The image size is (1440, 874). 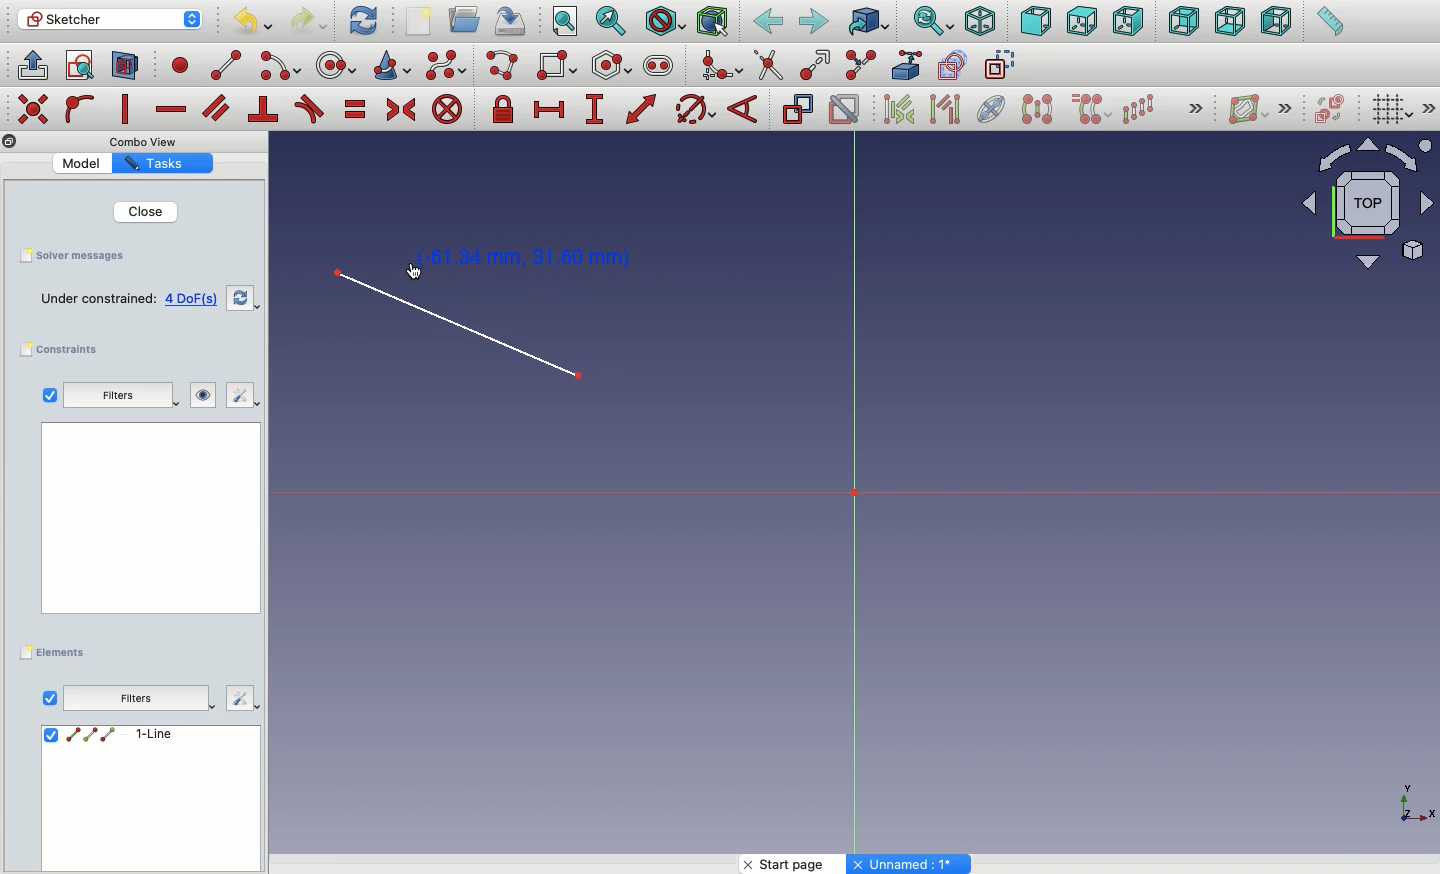 What do you see at coordinates (363, 21) in the screenshot?
I see `Refresh` at bounding box center [363, 21].